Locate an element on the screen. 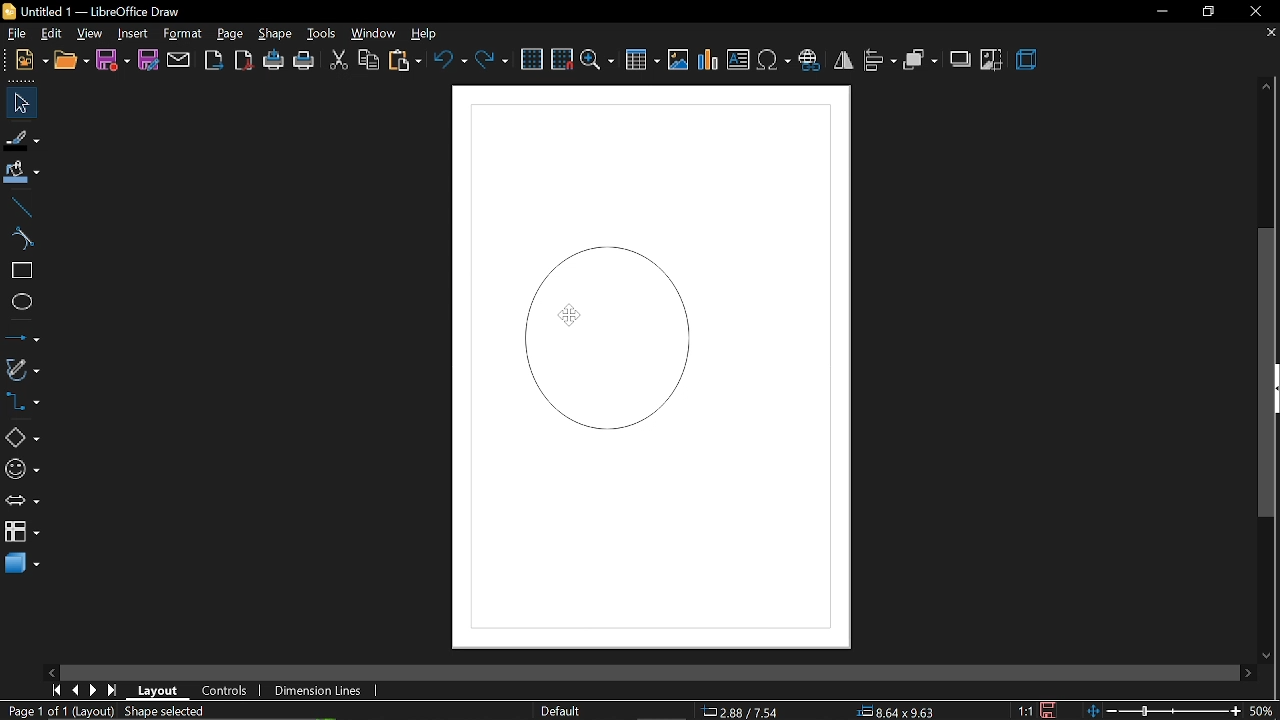 The height and width of the screenshot is (720, 1280). zoom is located at coordinates (598, 60).